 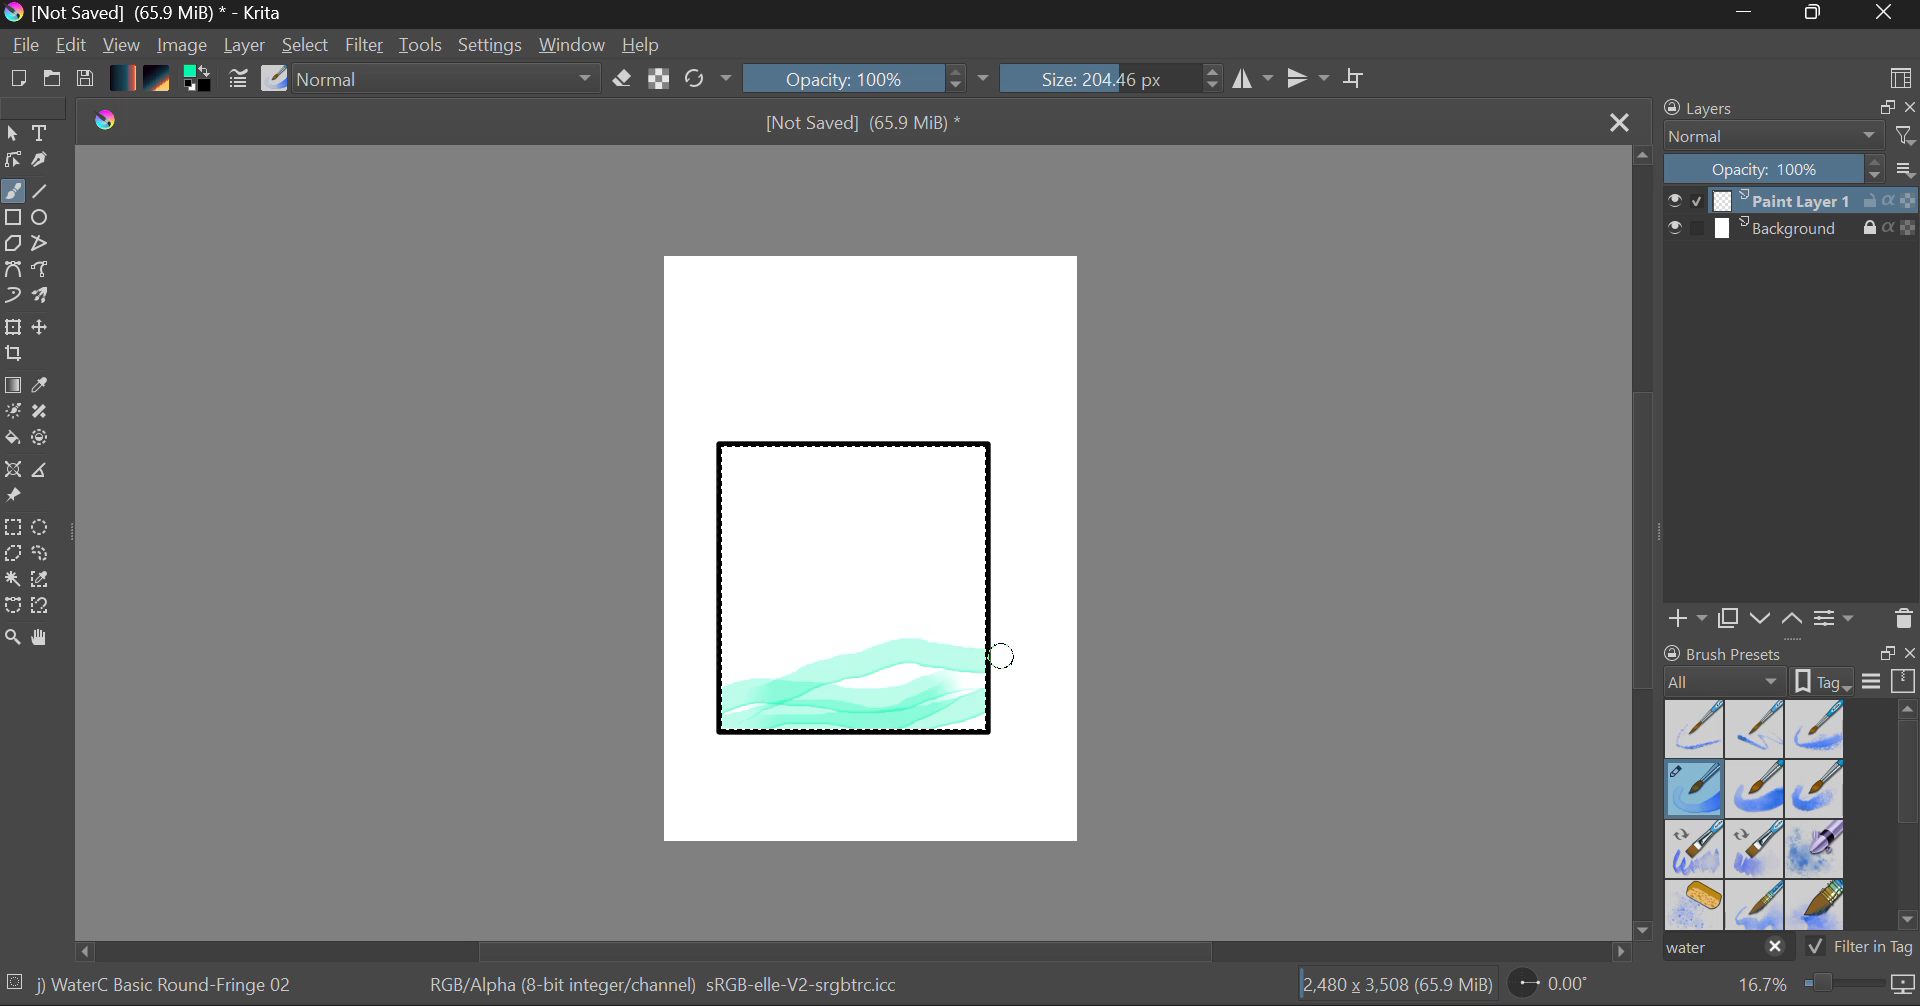 I want to click on Horizontal Mirror Flip, so click(x=1312, y=80).